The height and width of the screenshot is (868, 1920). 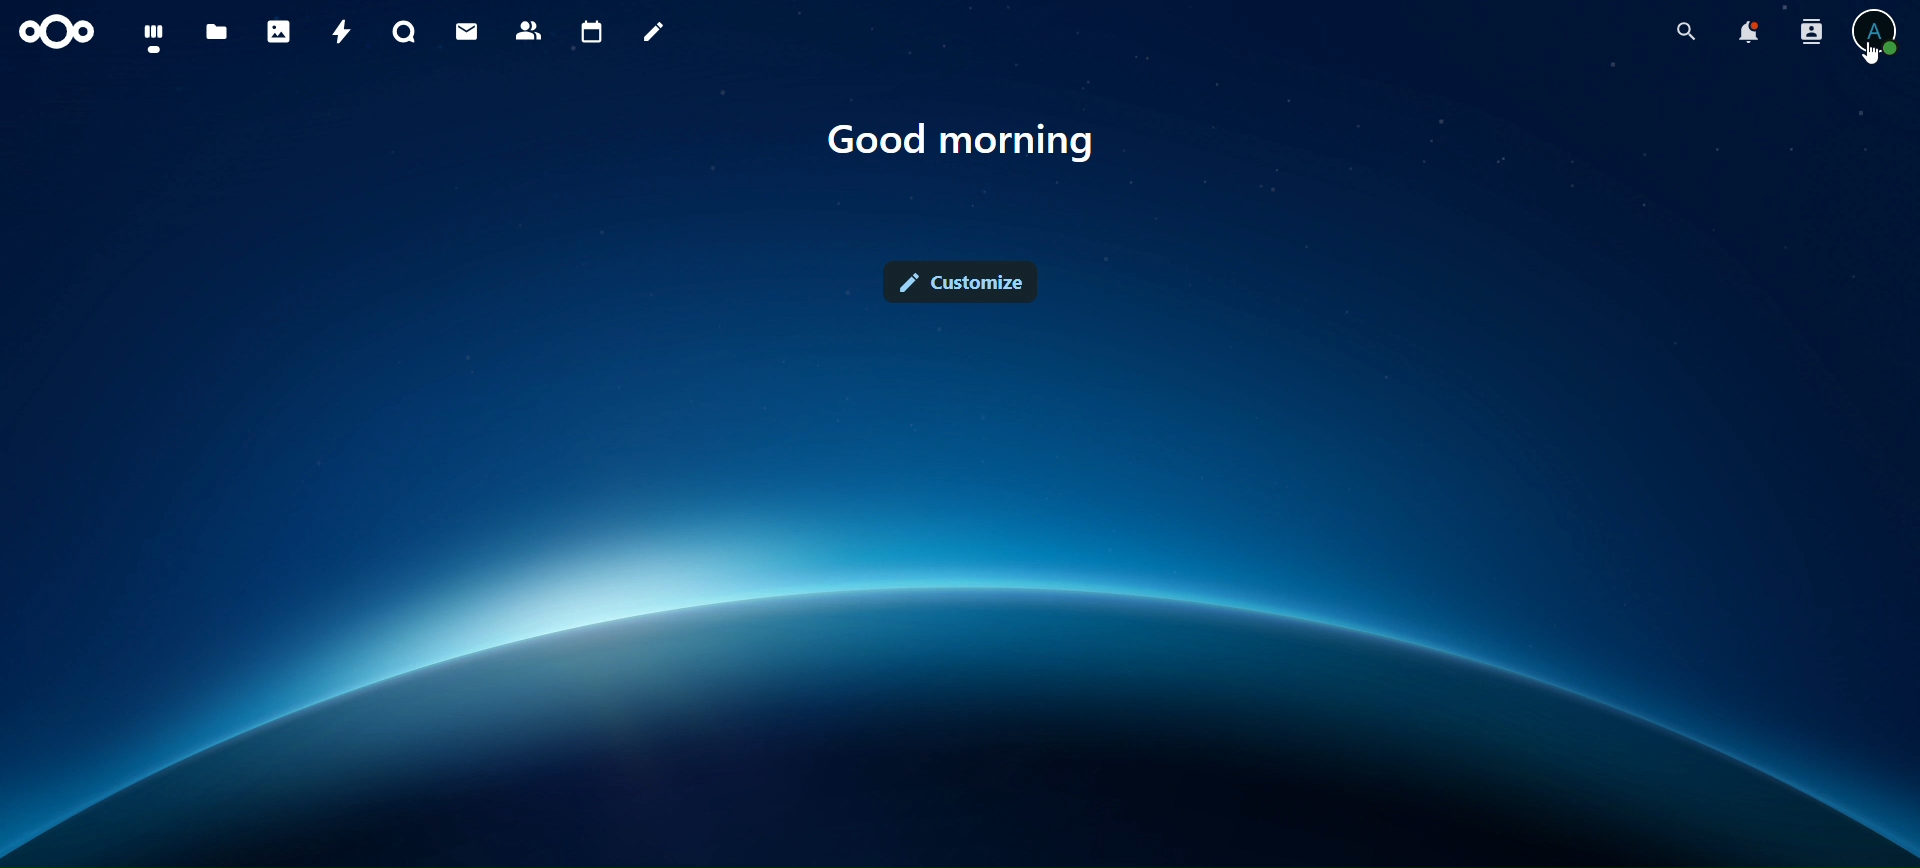 What do you see at coordinates (971, 144) in the screenshot?
I see `text` at bounding box center [971, 144].